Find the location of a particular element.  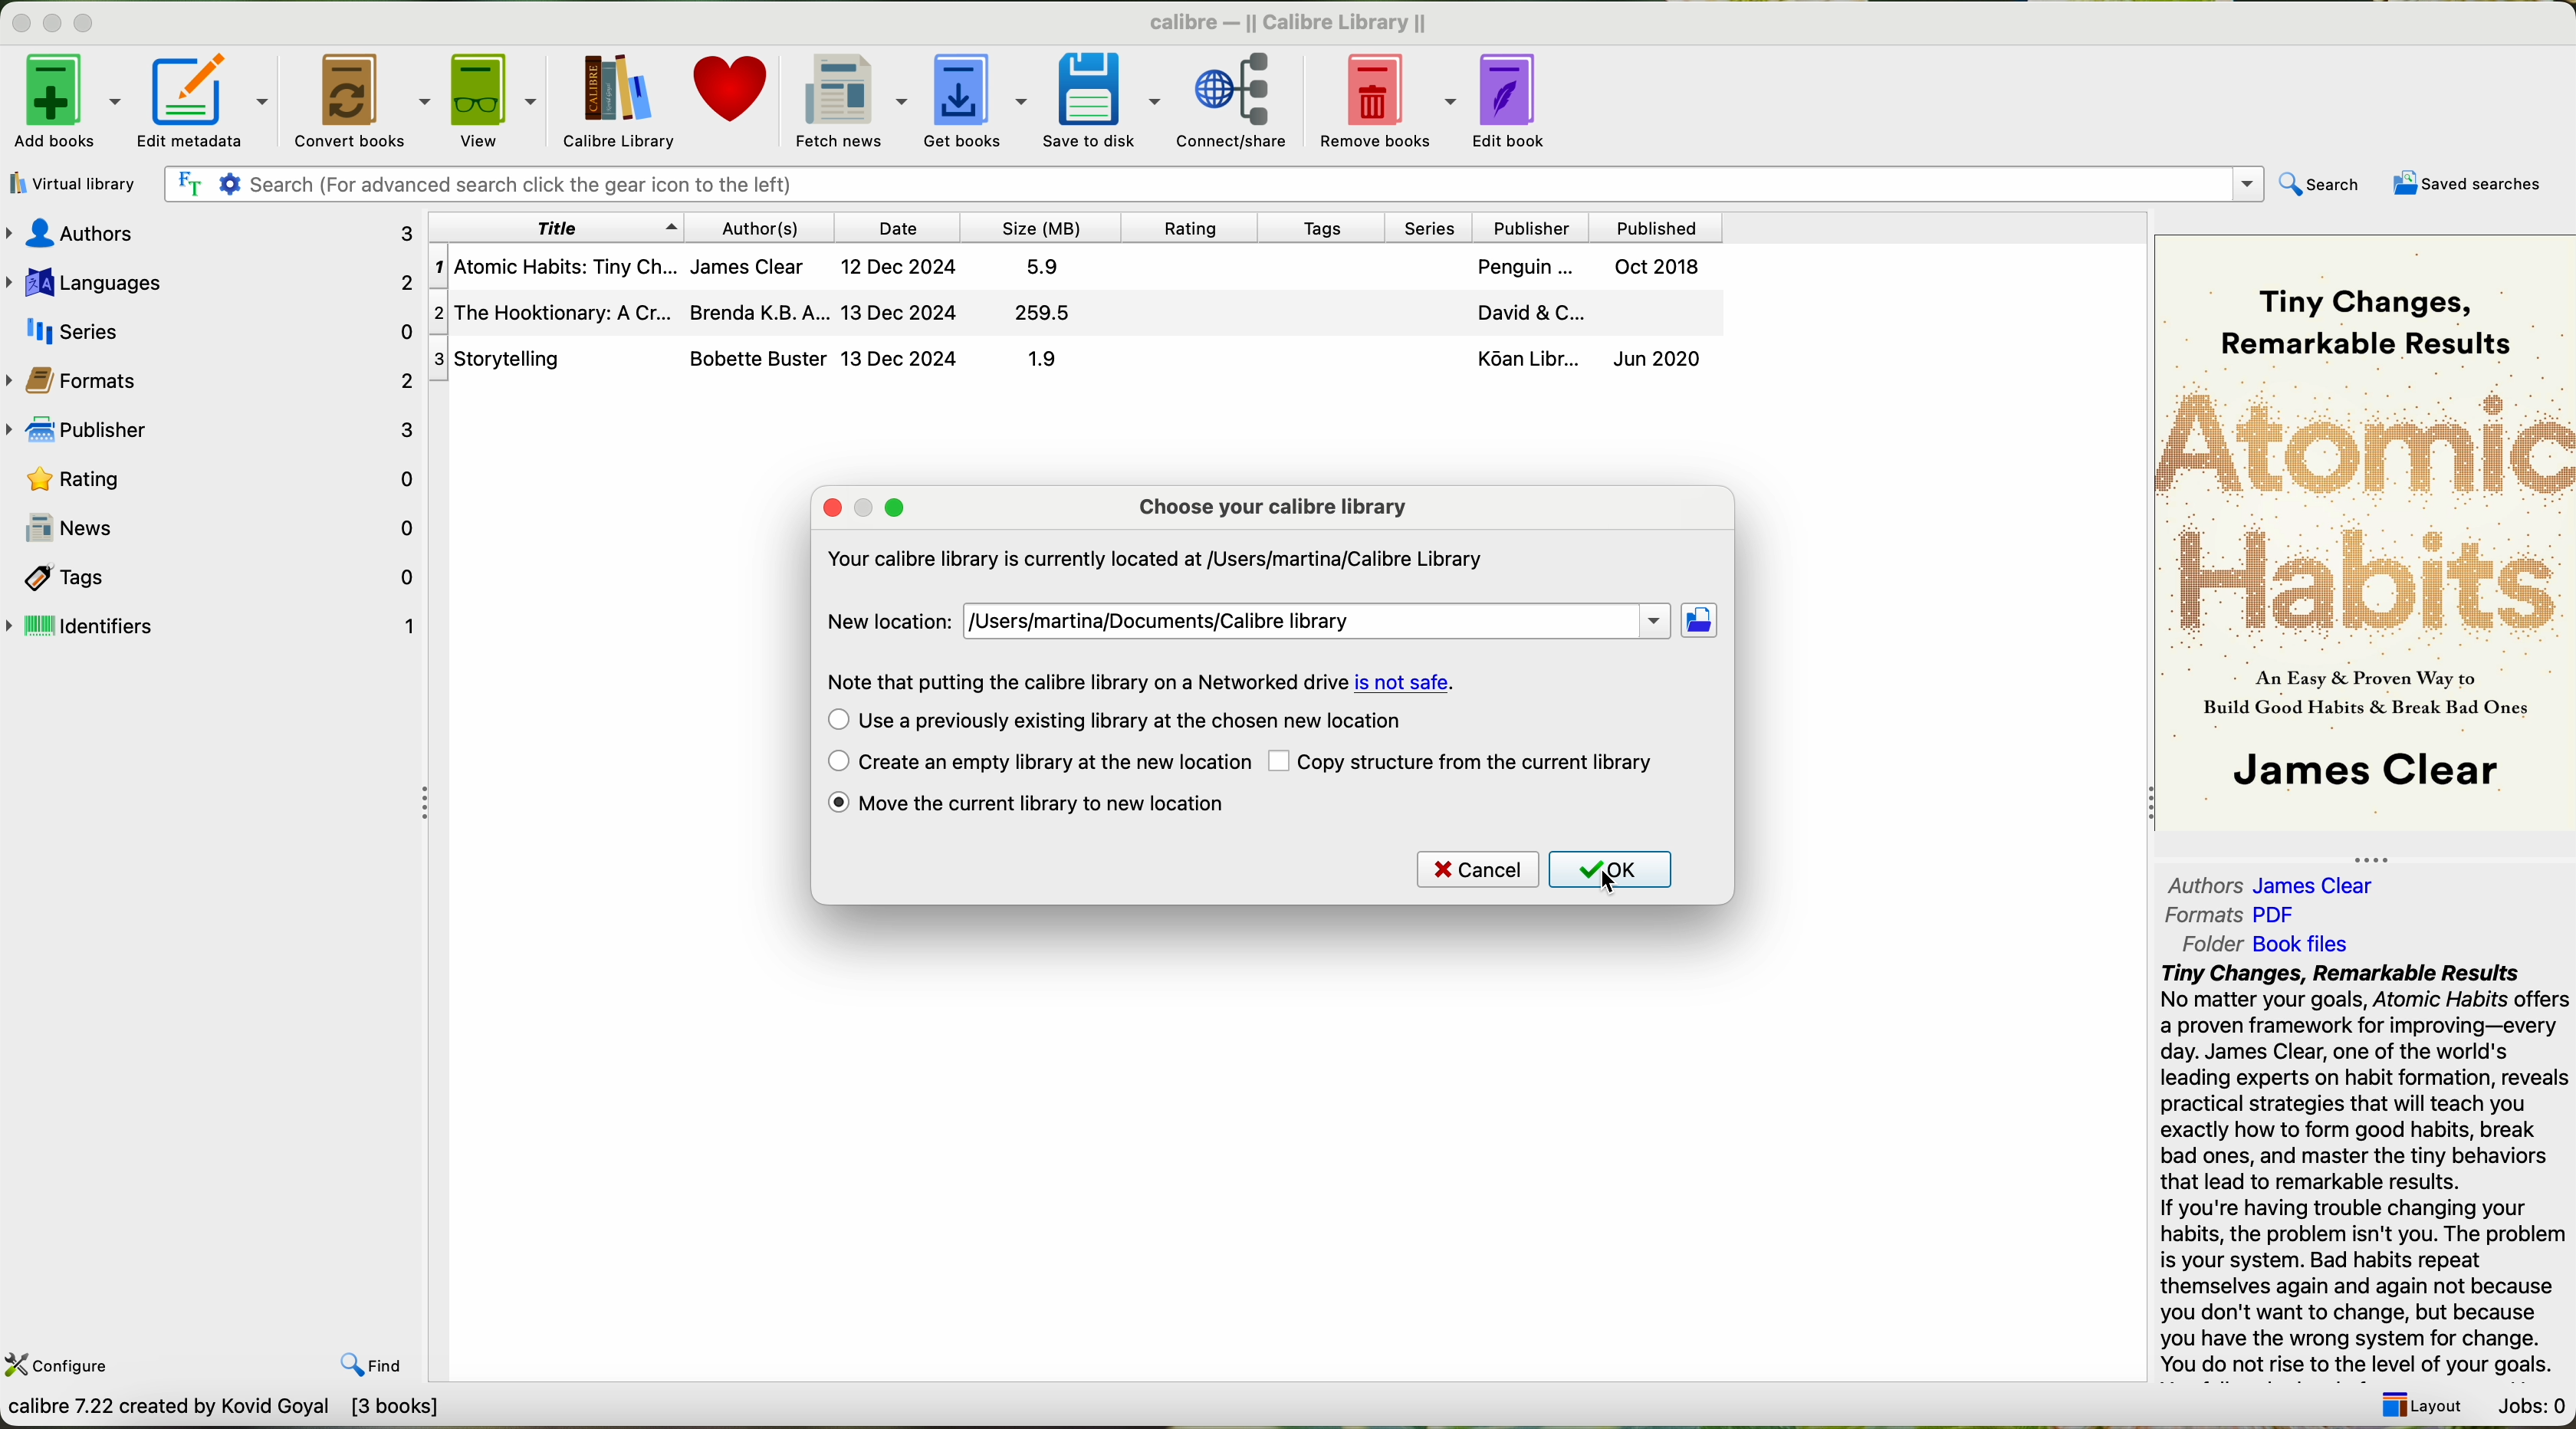

add books is located at coordinates (63, 99).